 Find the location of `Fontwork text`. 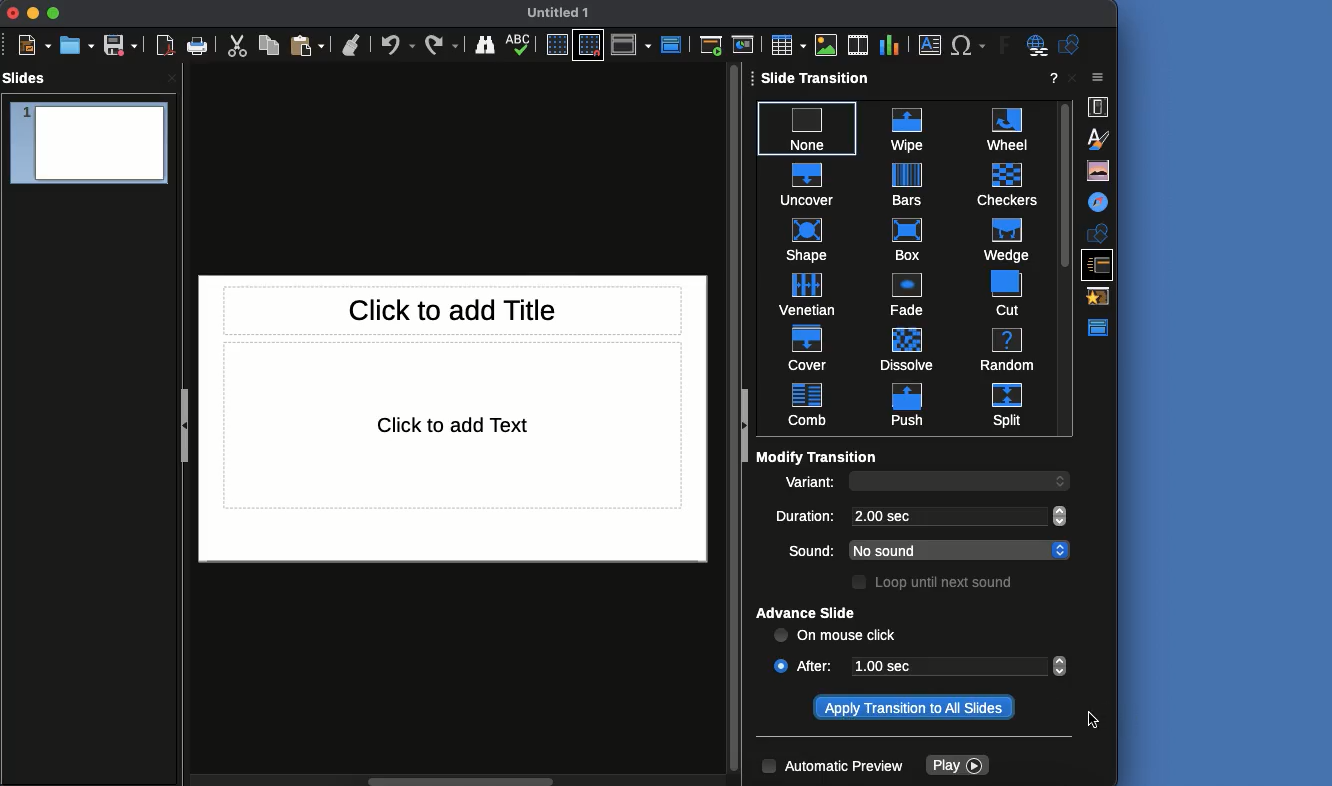

Fontwork text is located at coordinates (1000, 47).